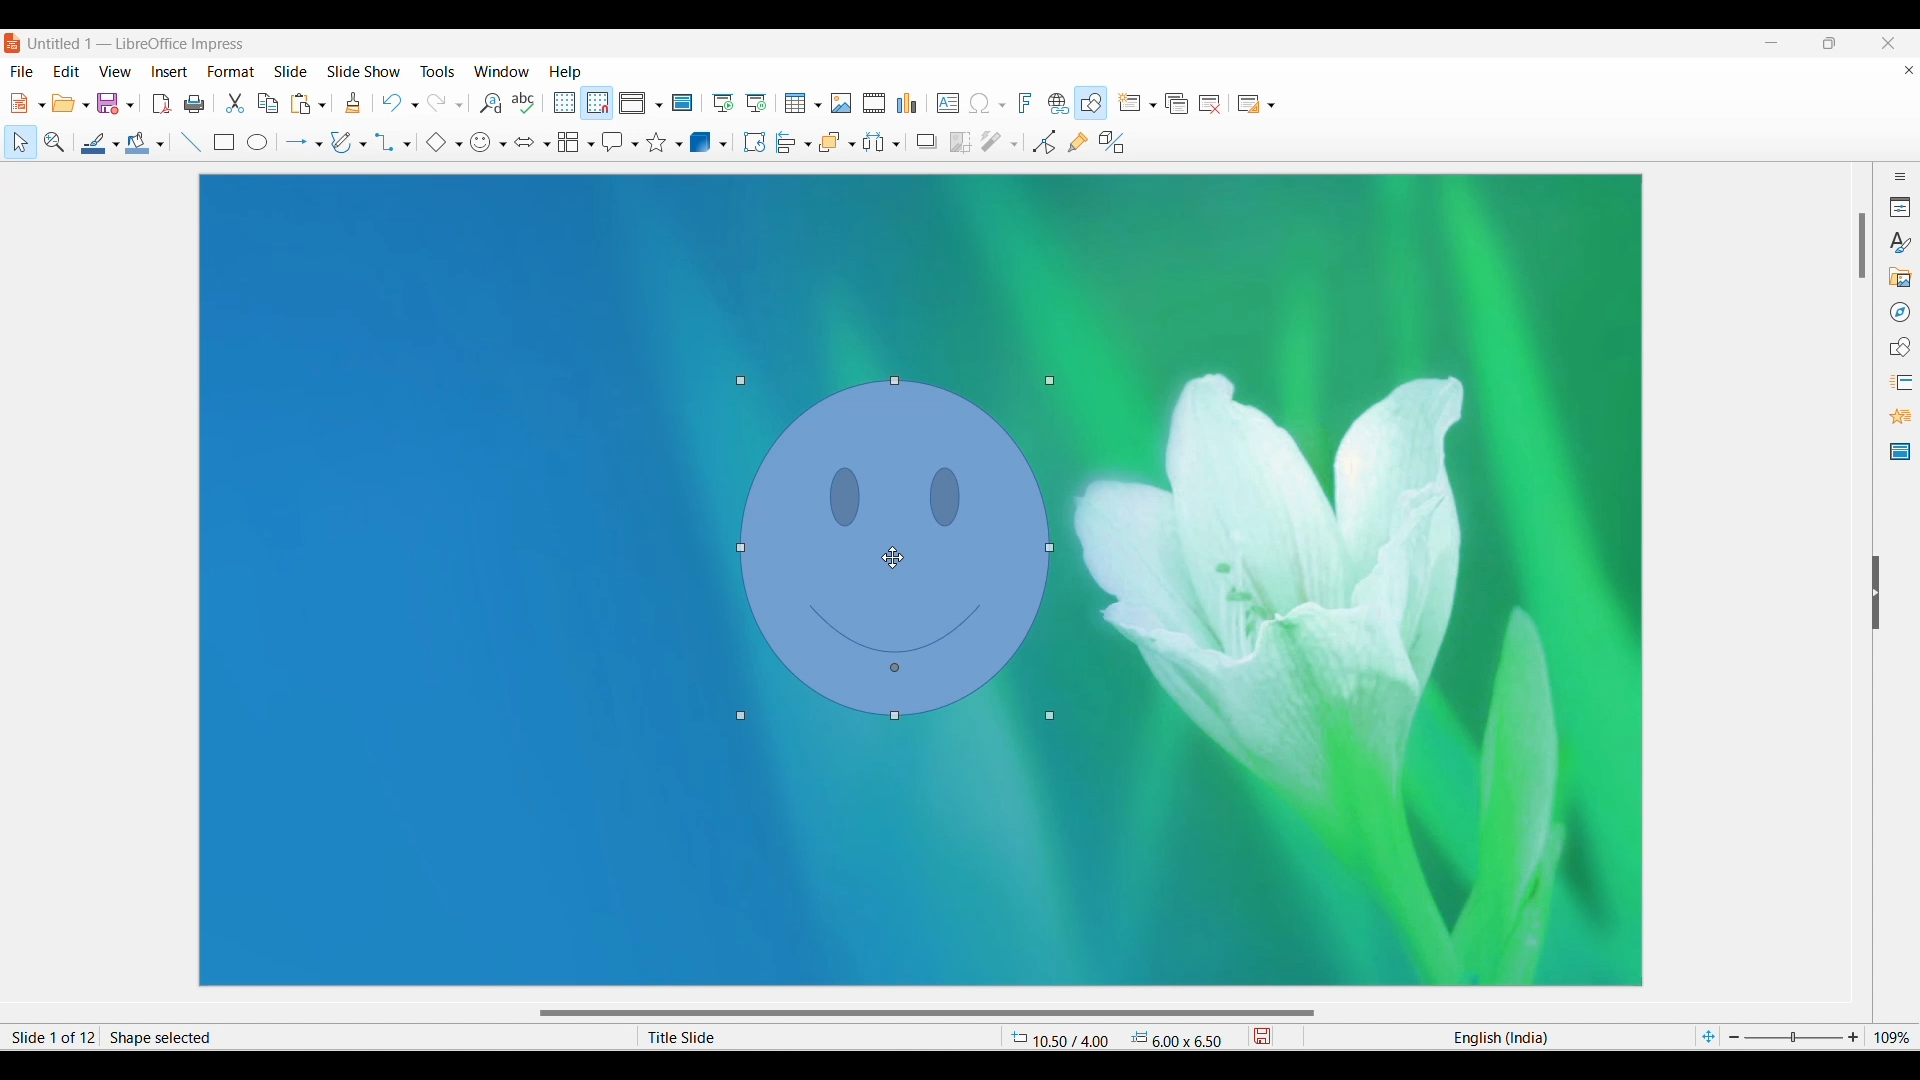 This screenshot has width=1920, height=1080. What do you see at coordinates (194, 104) in the screenshot?
I see `Print` at bounding box center [194, 104].